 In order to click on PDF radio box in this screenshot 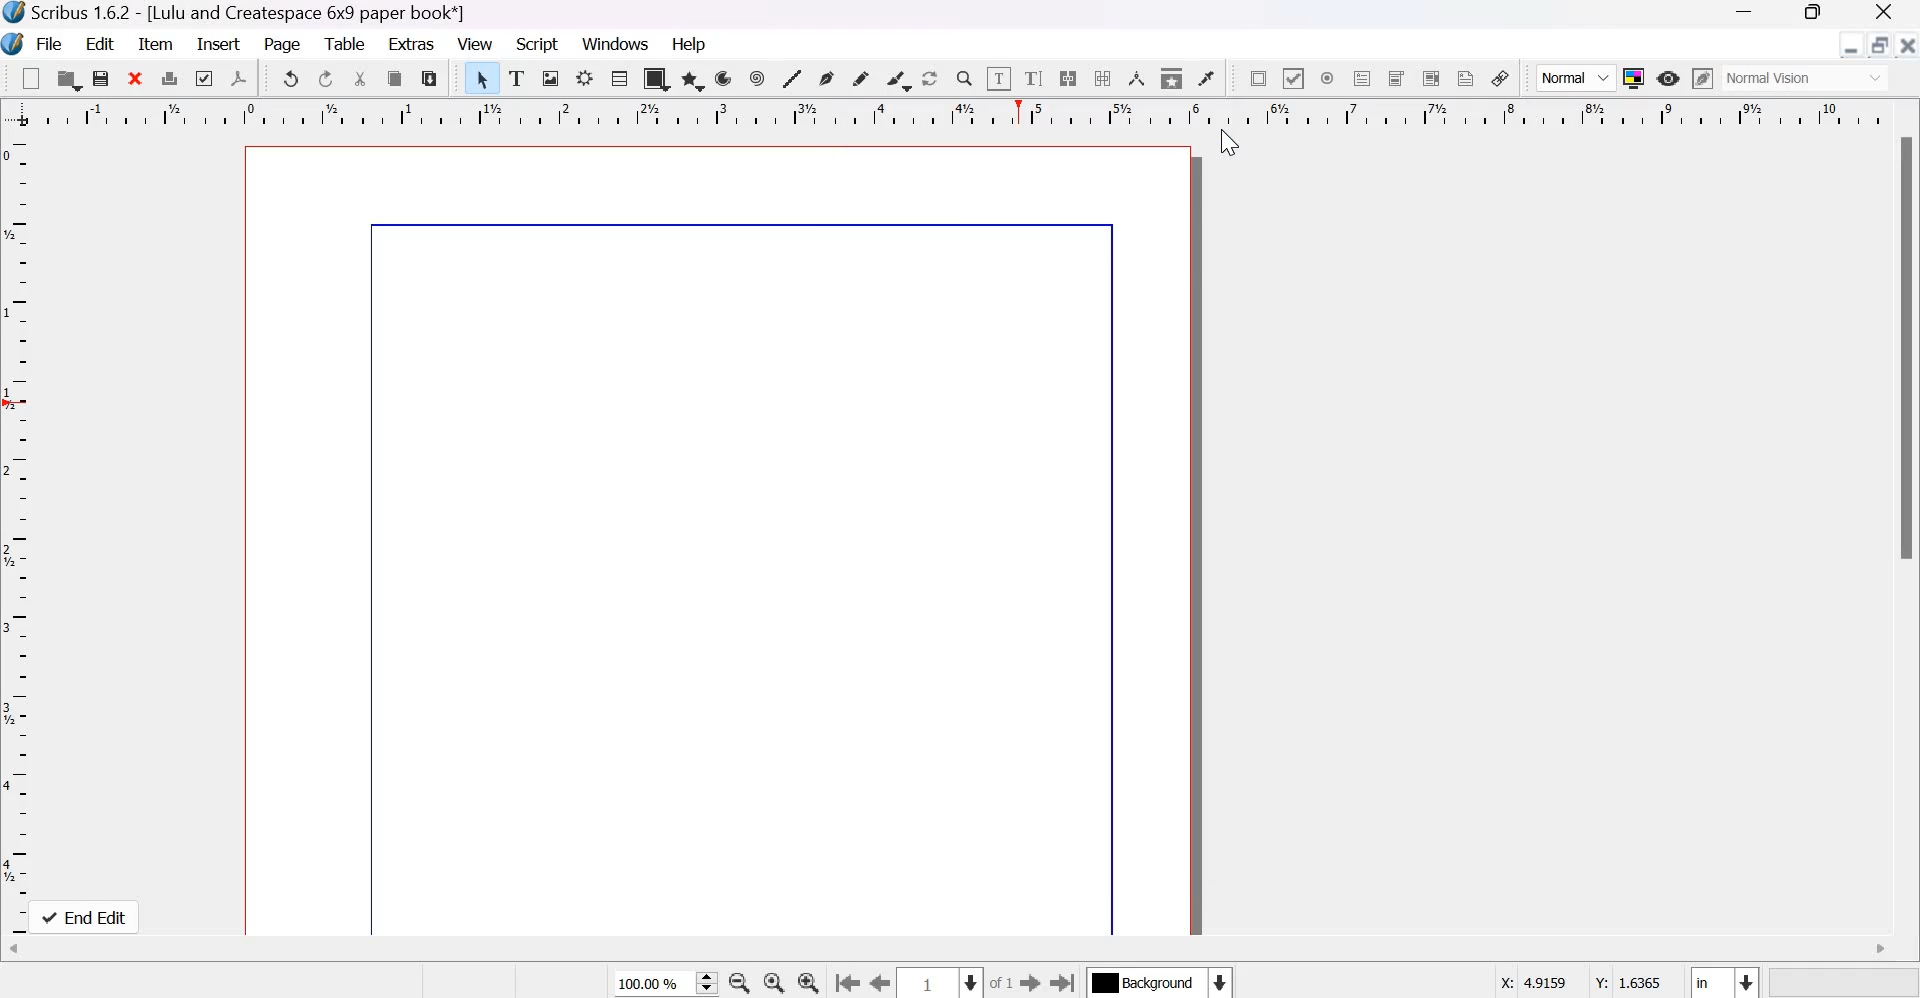, I will do `click(1328, 78)`.